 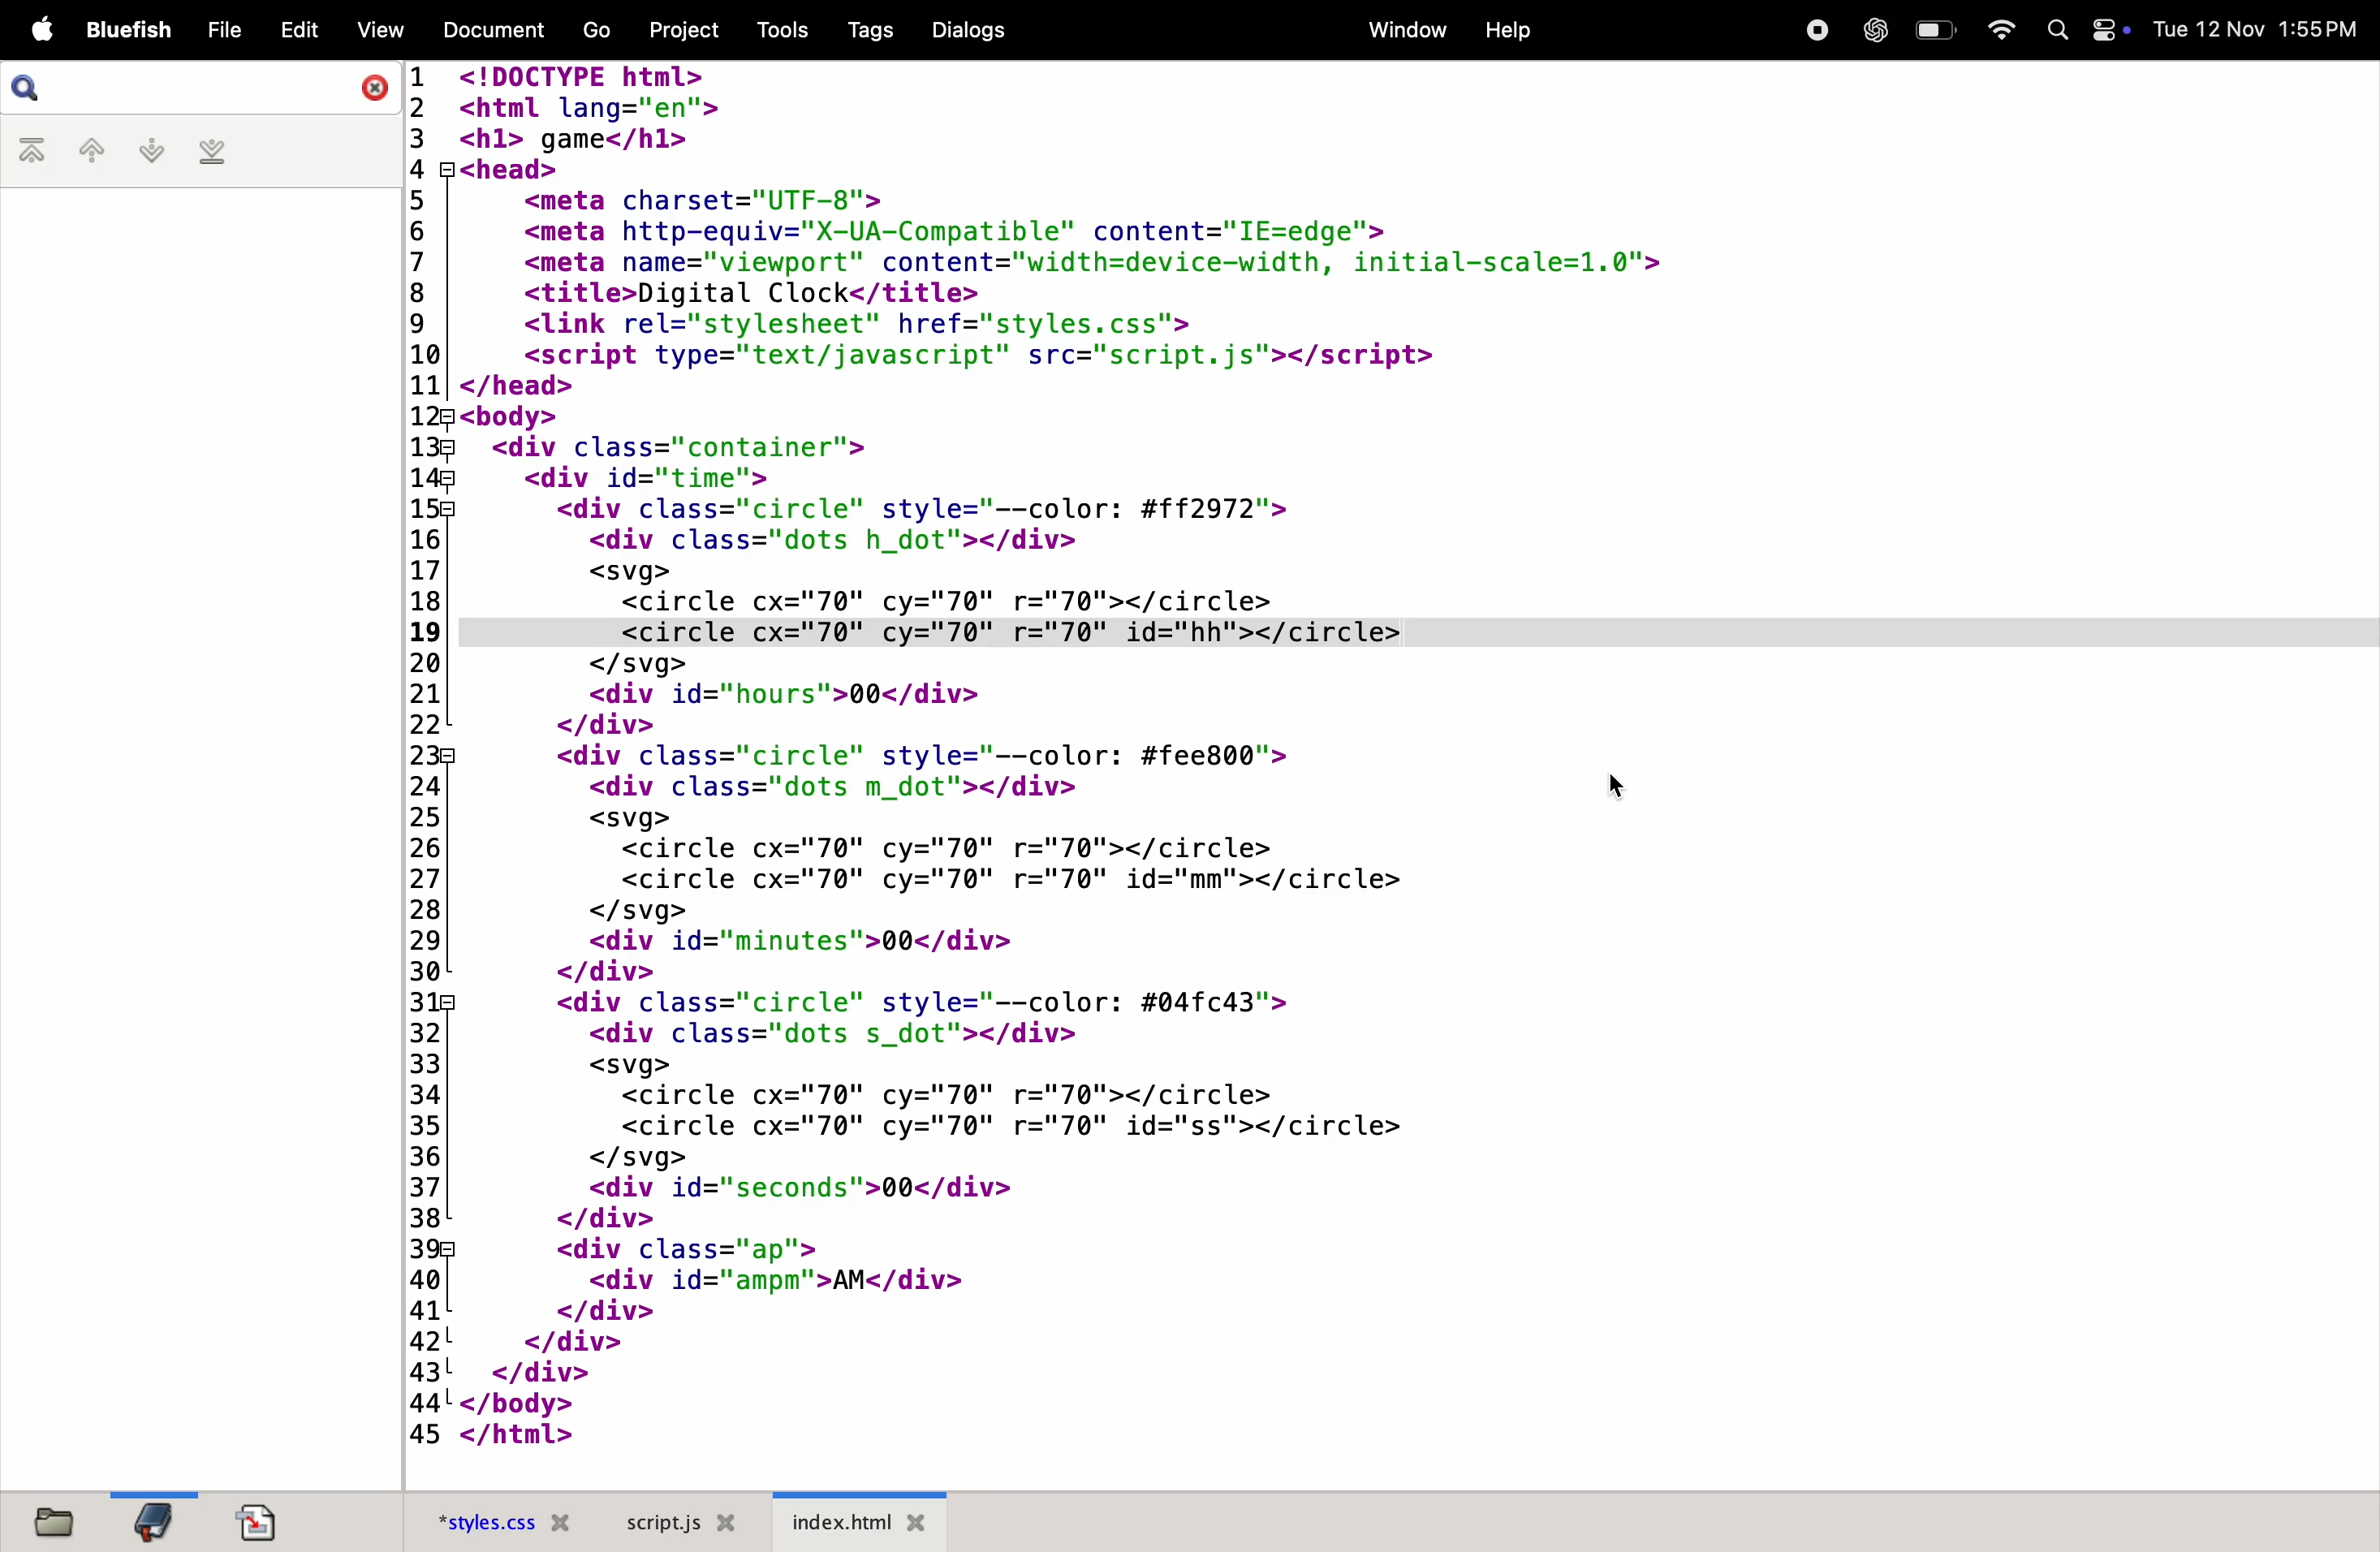 I want to click on documents, so click(x=487, y=29).